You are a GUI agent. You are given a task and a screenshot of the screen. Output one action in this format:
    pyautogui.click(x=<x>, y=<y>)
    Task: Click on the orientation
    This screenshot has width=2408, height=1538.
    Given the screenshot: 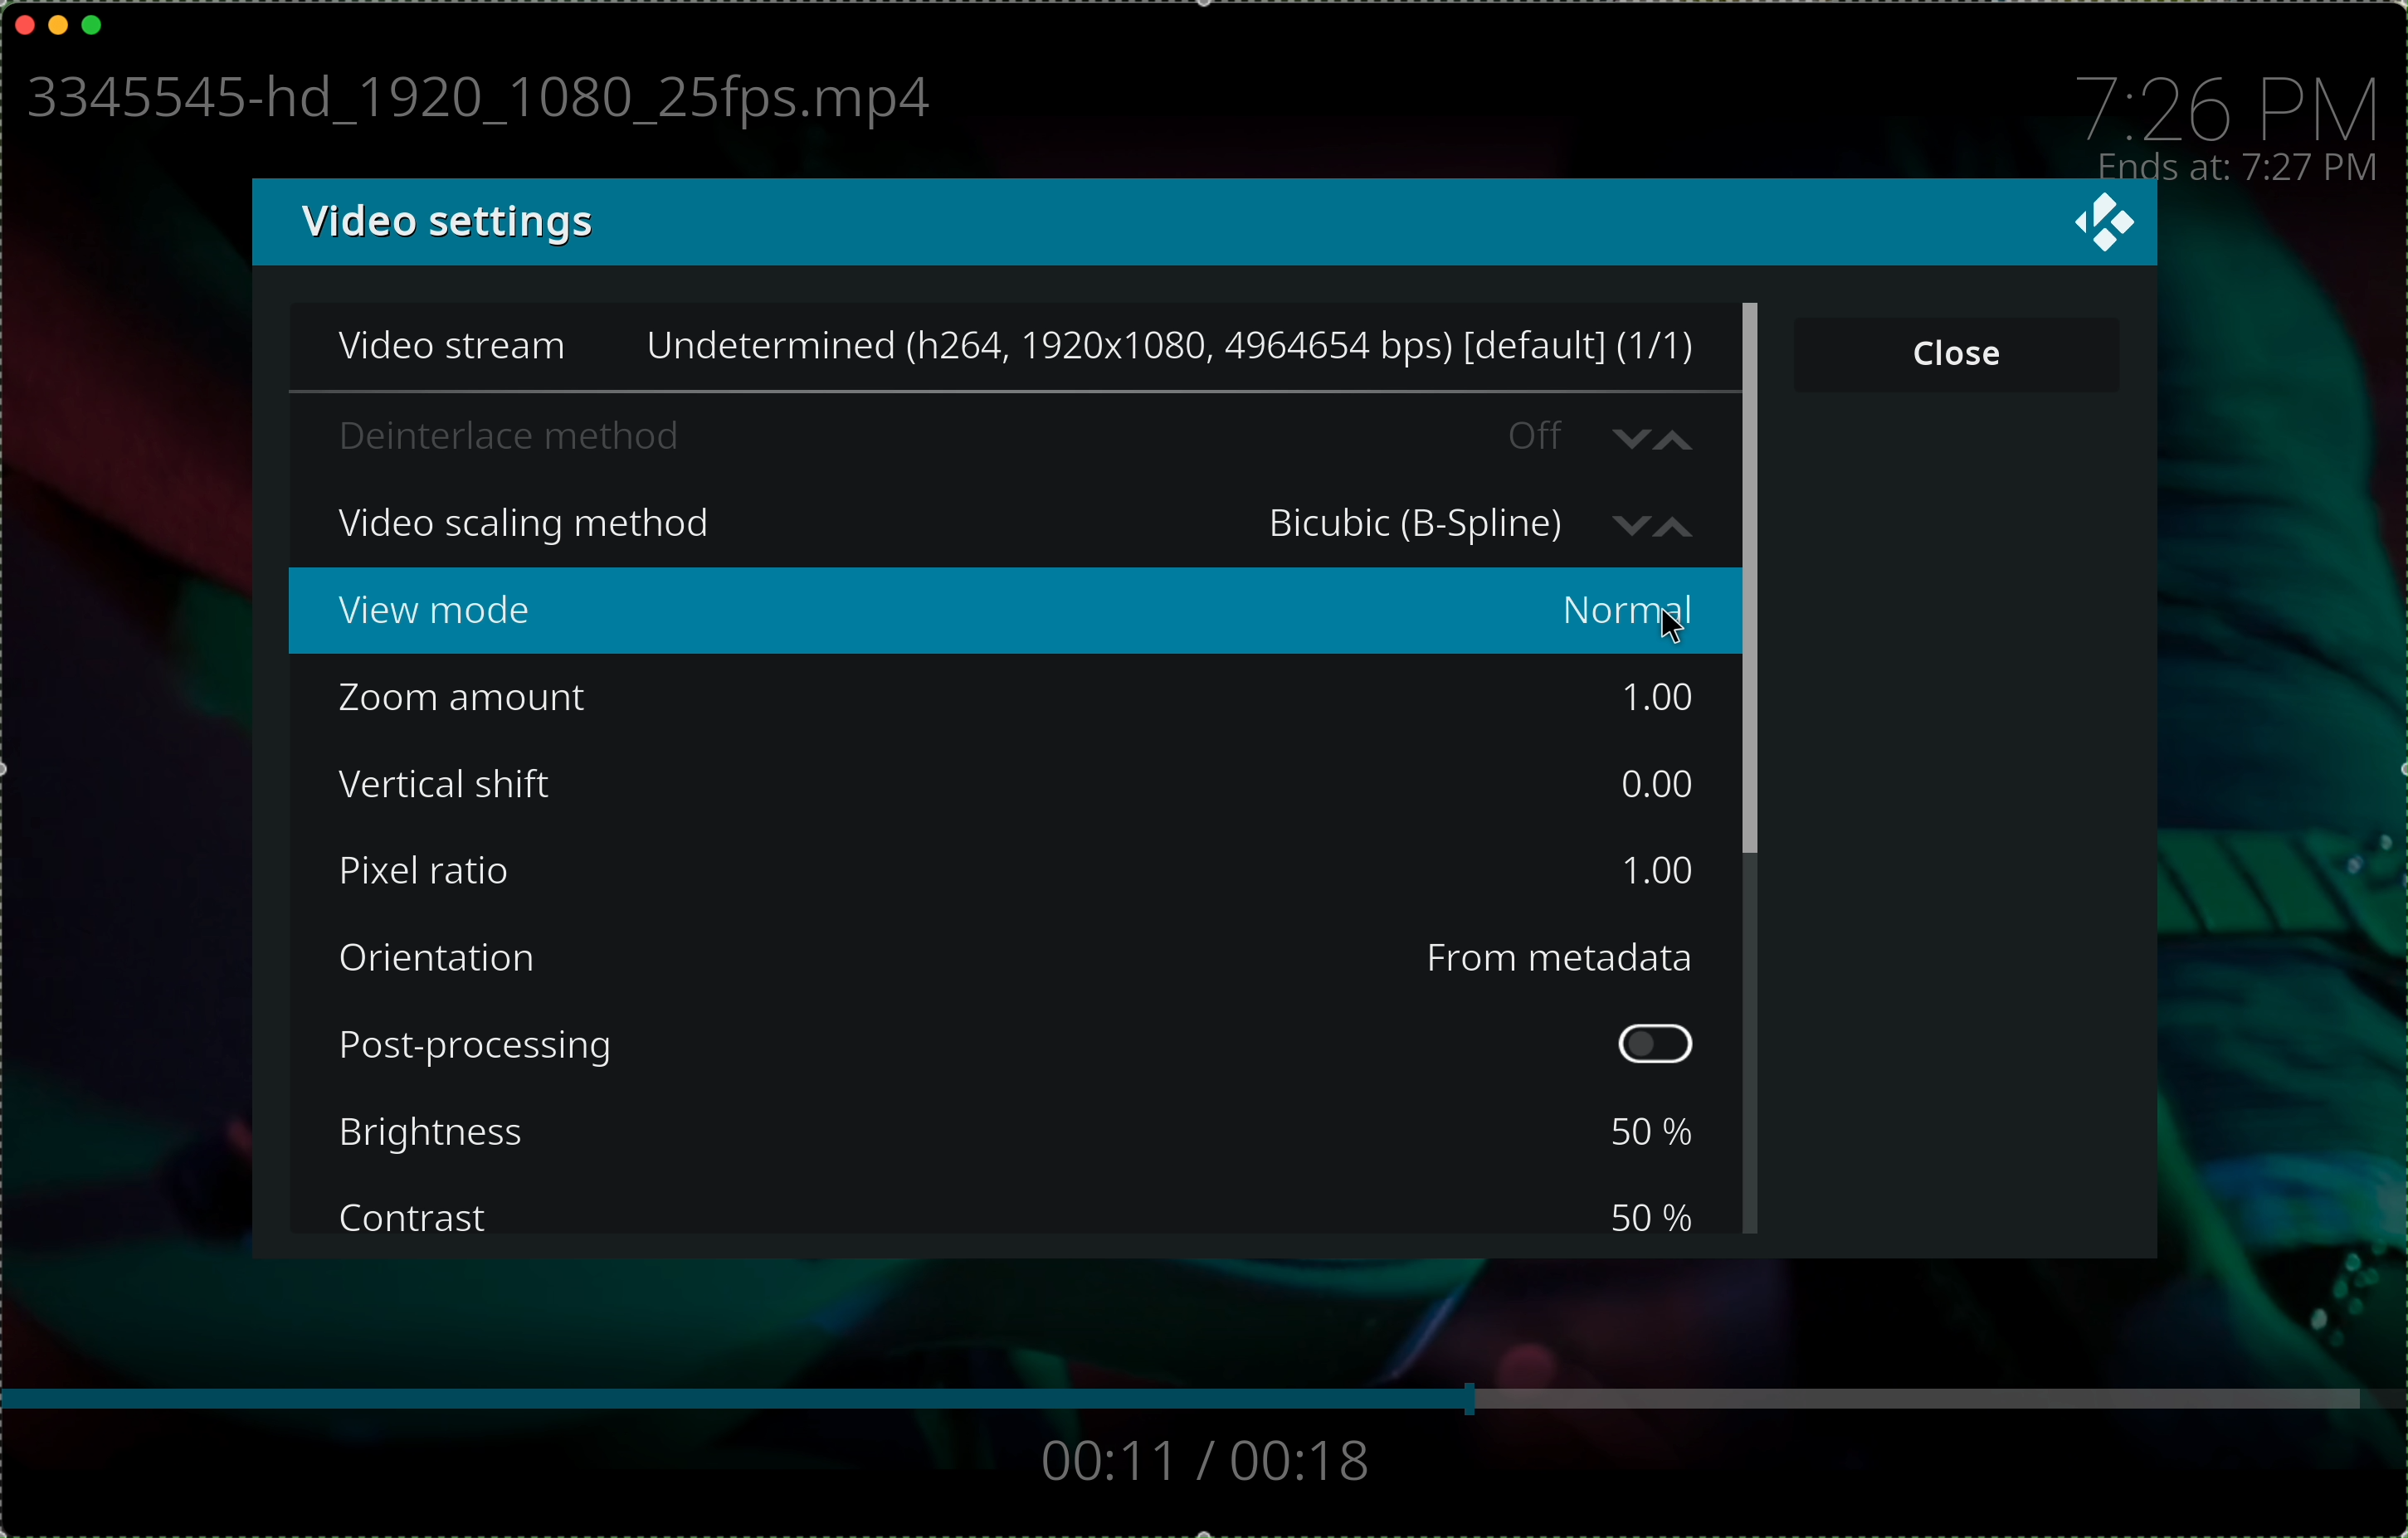 What is the action you would take?
    pyautogui.click(x=444, y=958)
    